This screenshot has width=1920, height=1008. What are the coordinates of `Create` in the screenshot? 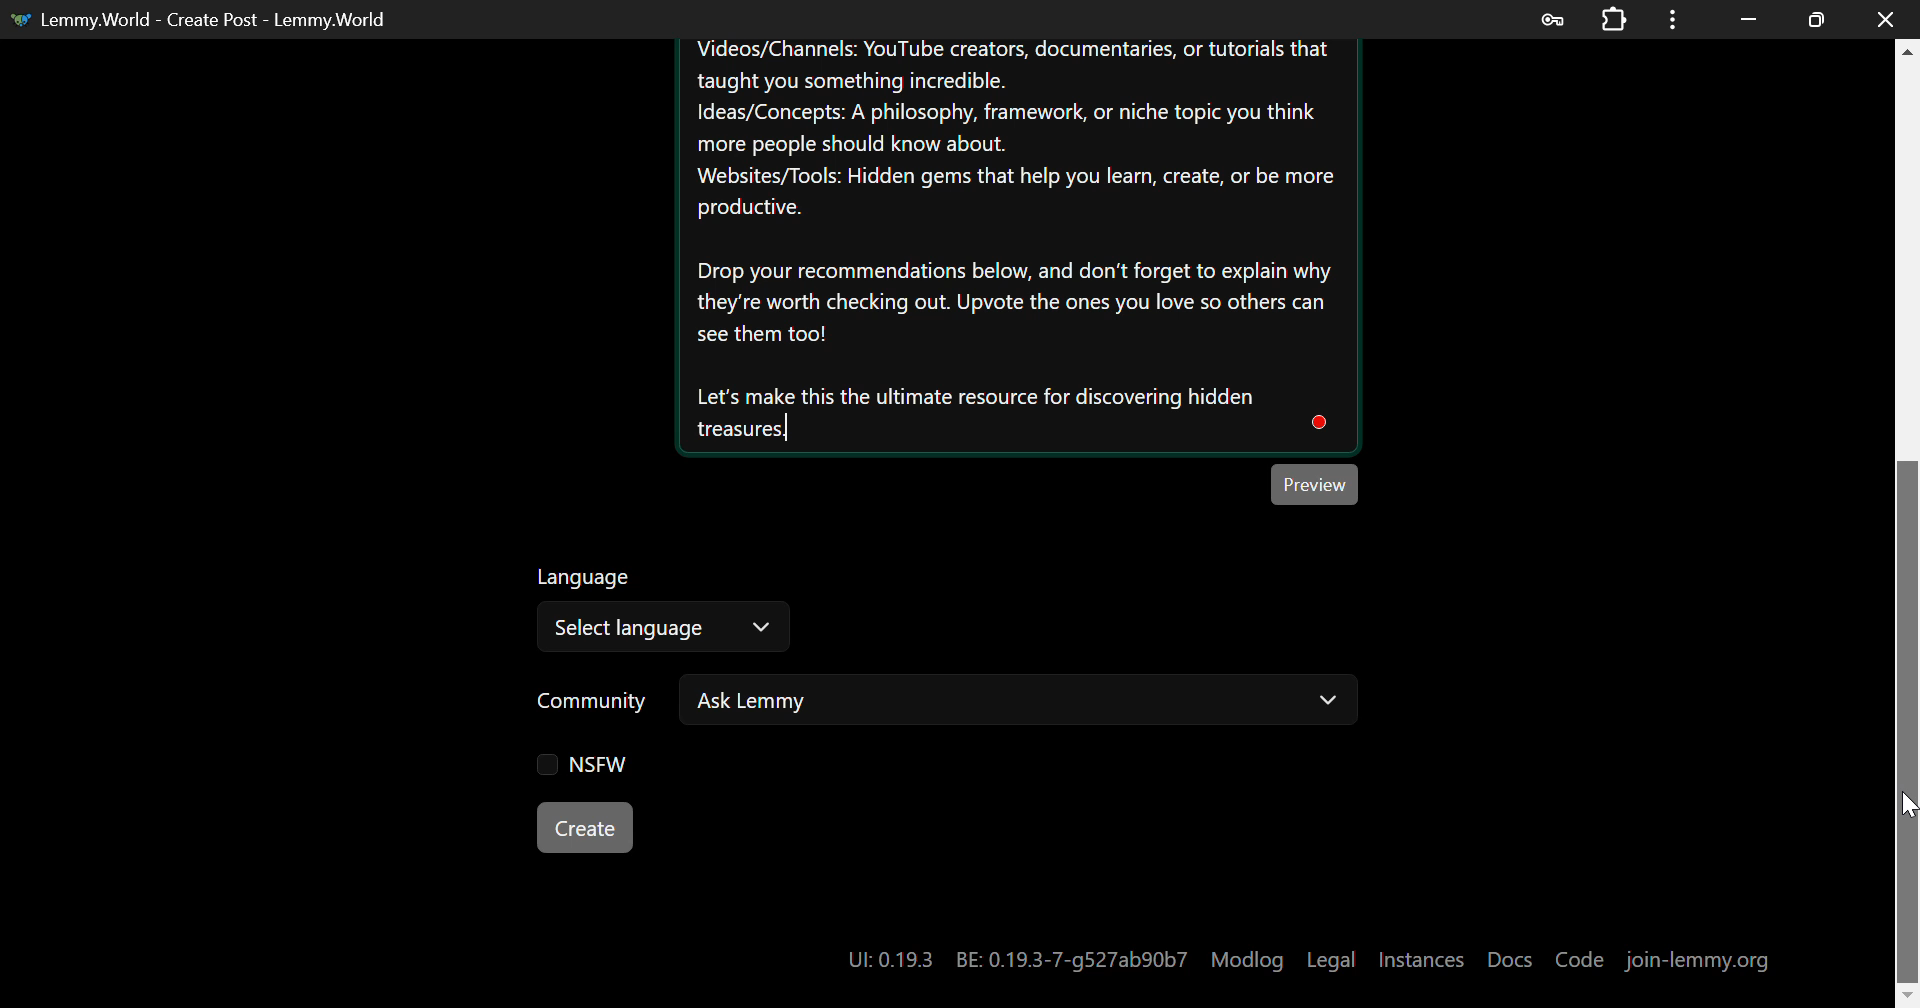 It's located at (586, 827).